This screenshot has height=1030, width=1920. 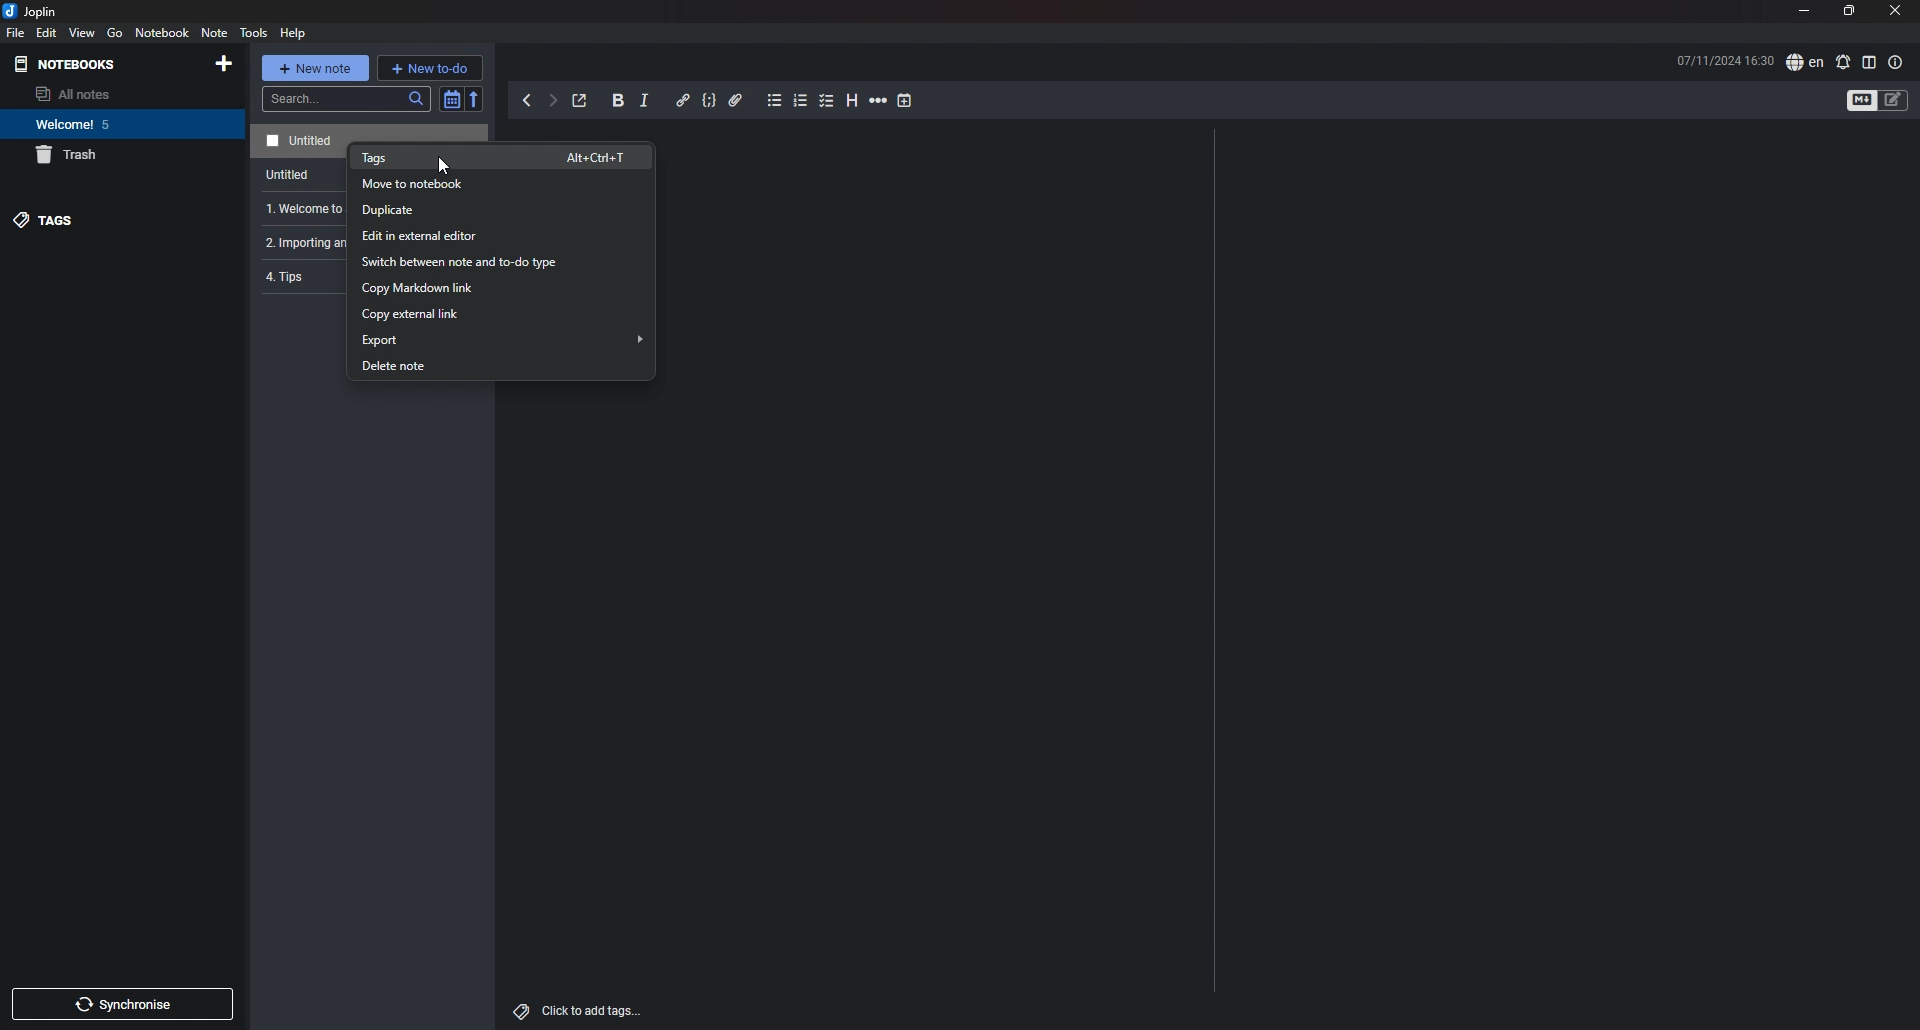 I want to click on tags, so click(x=496, y=156).